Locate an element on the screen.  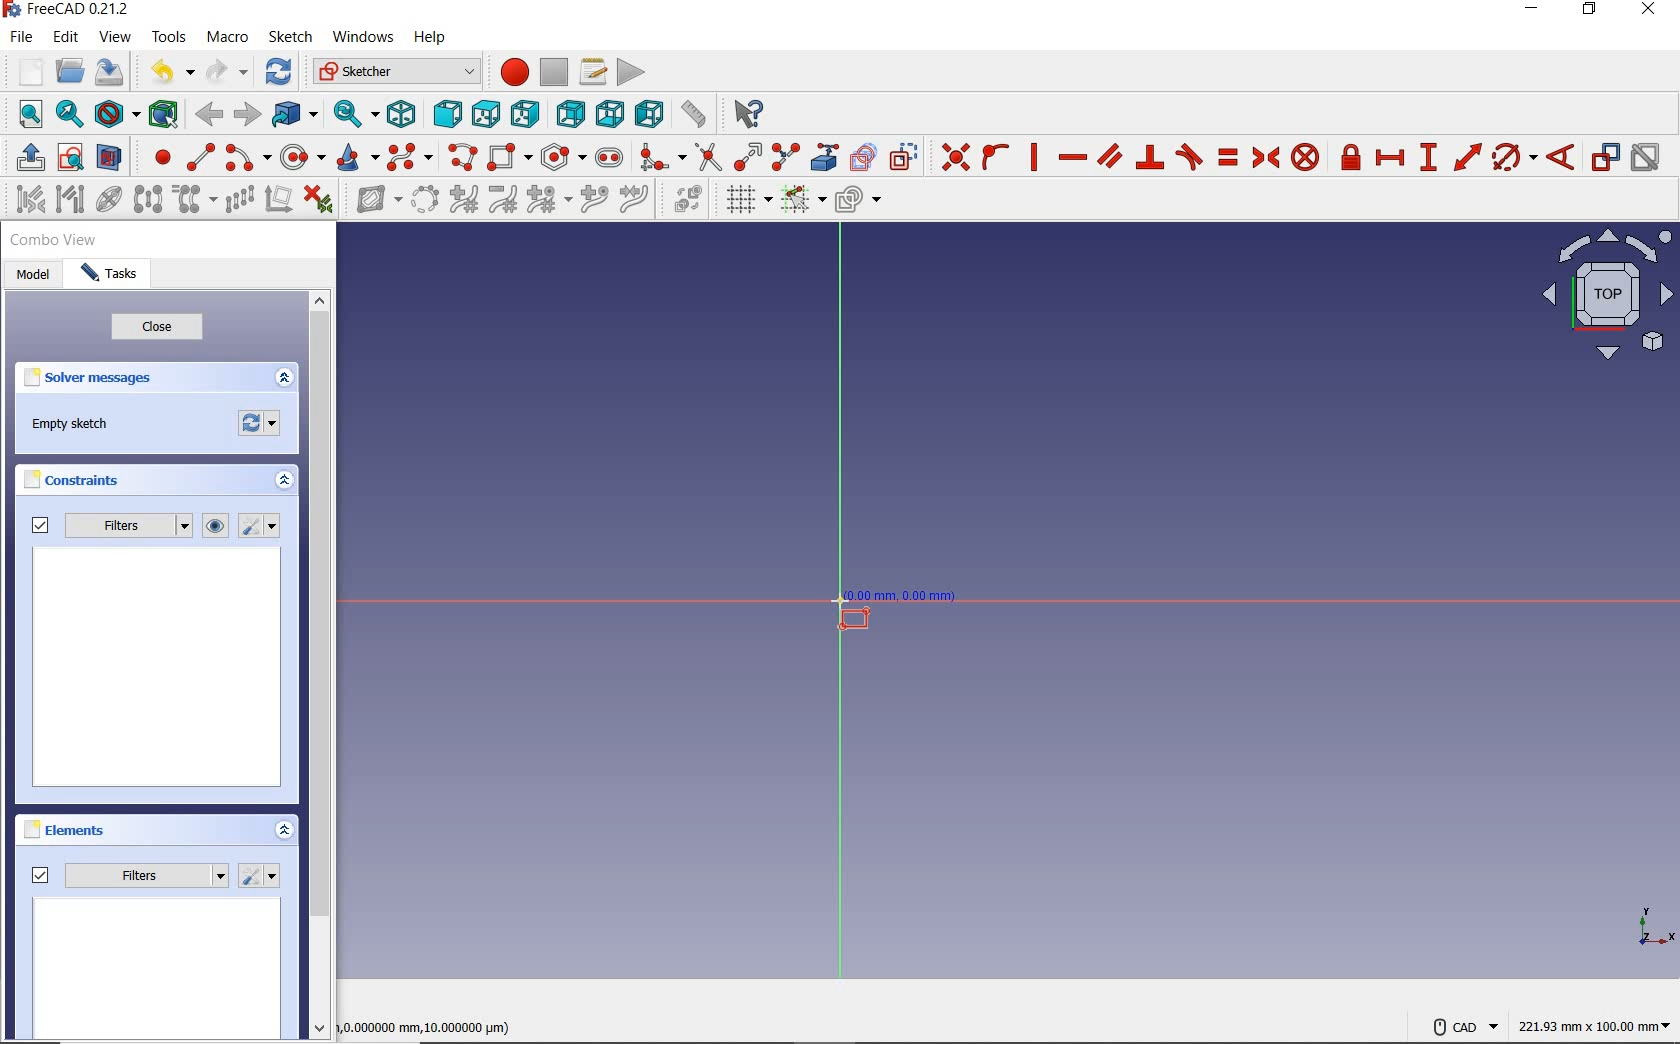
XYZ SCALE is located at coordinates (1655, 927).